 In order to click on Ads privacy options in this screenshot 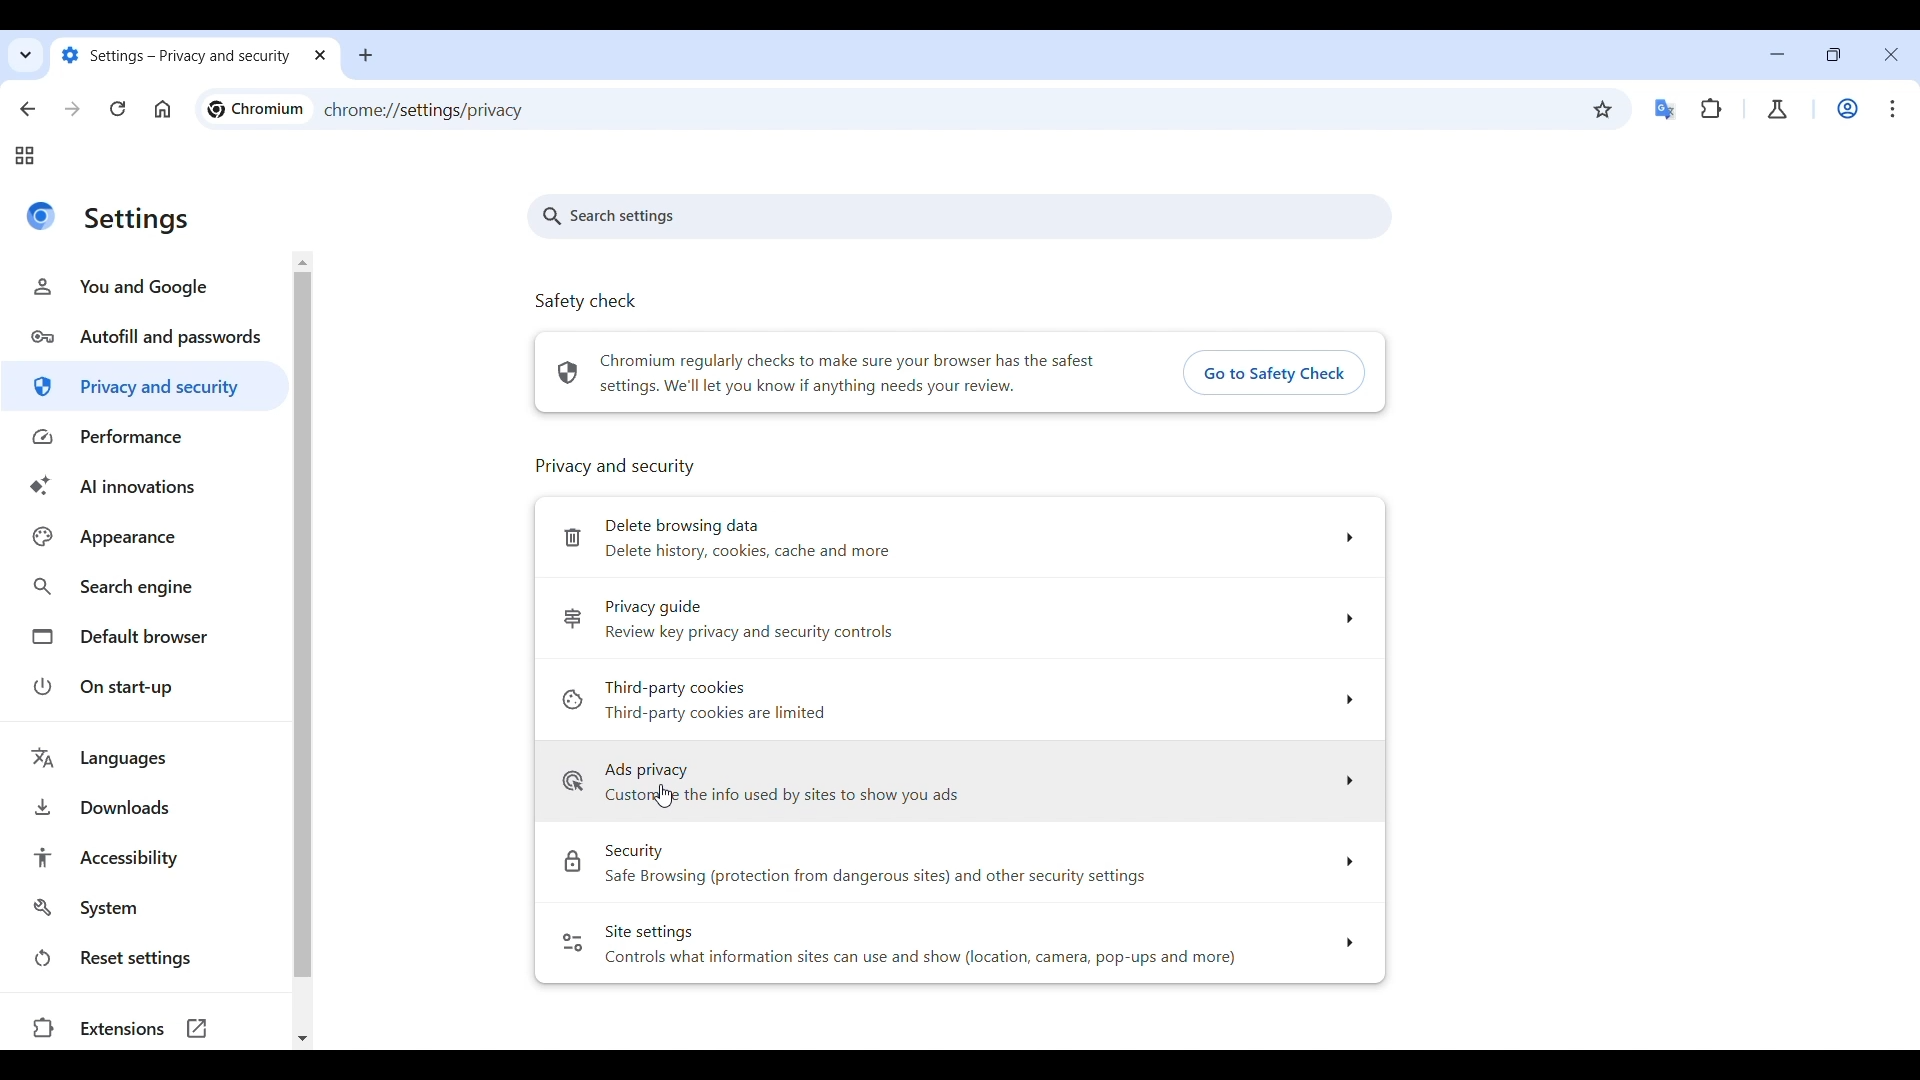, I will do `click(959, 781)`.